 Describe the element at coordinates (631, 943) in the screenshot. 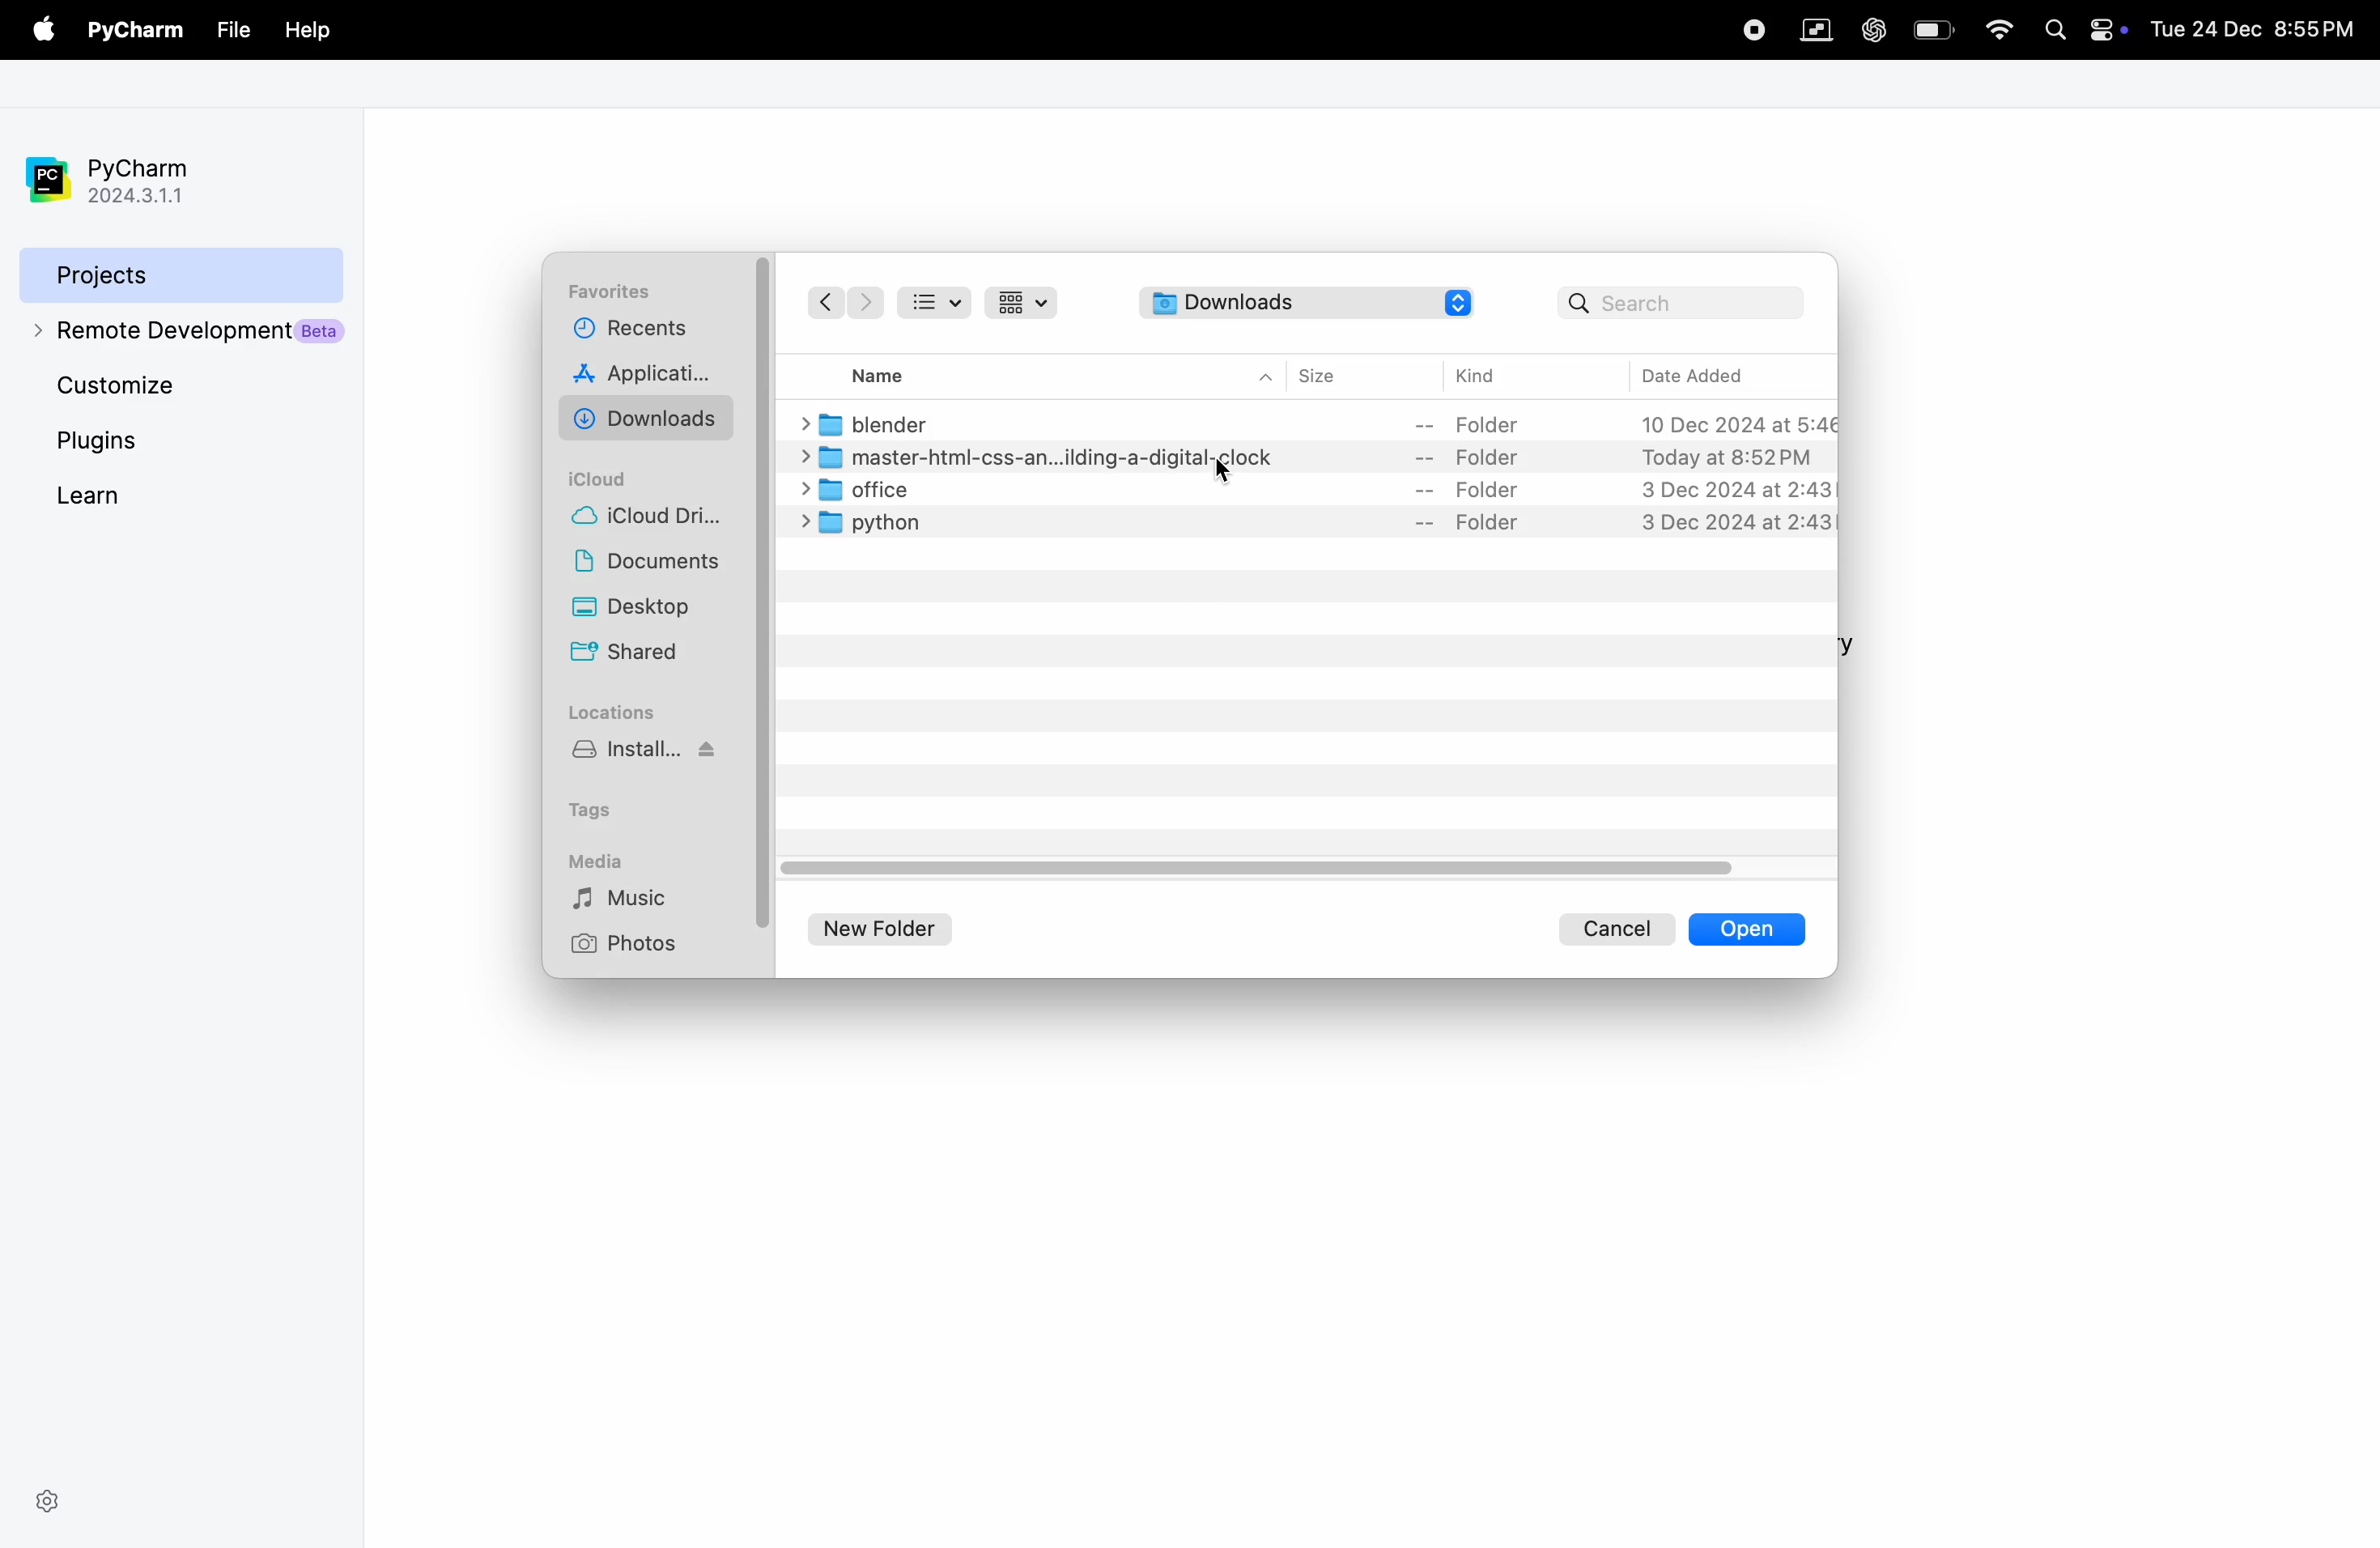

I see `photos` at that location.